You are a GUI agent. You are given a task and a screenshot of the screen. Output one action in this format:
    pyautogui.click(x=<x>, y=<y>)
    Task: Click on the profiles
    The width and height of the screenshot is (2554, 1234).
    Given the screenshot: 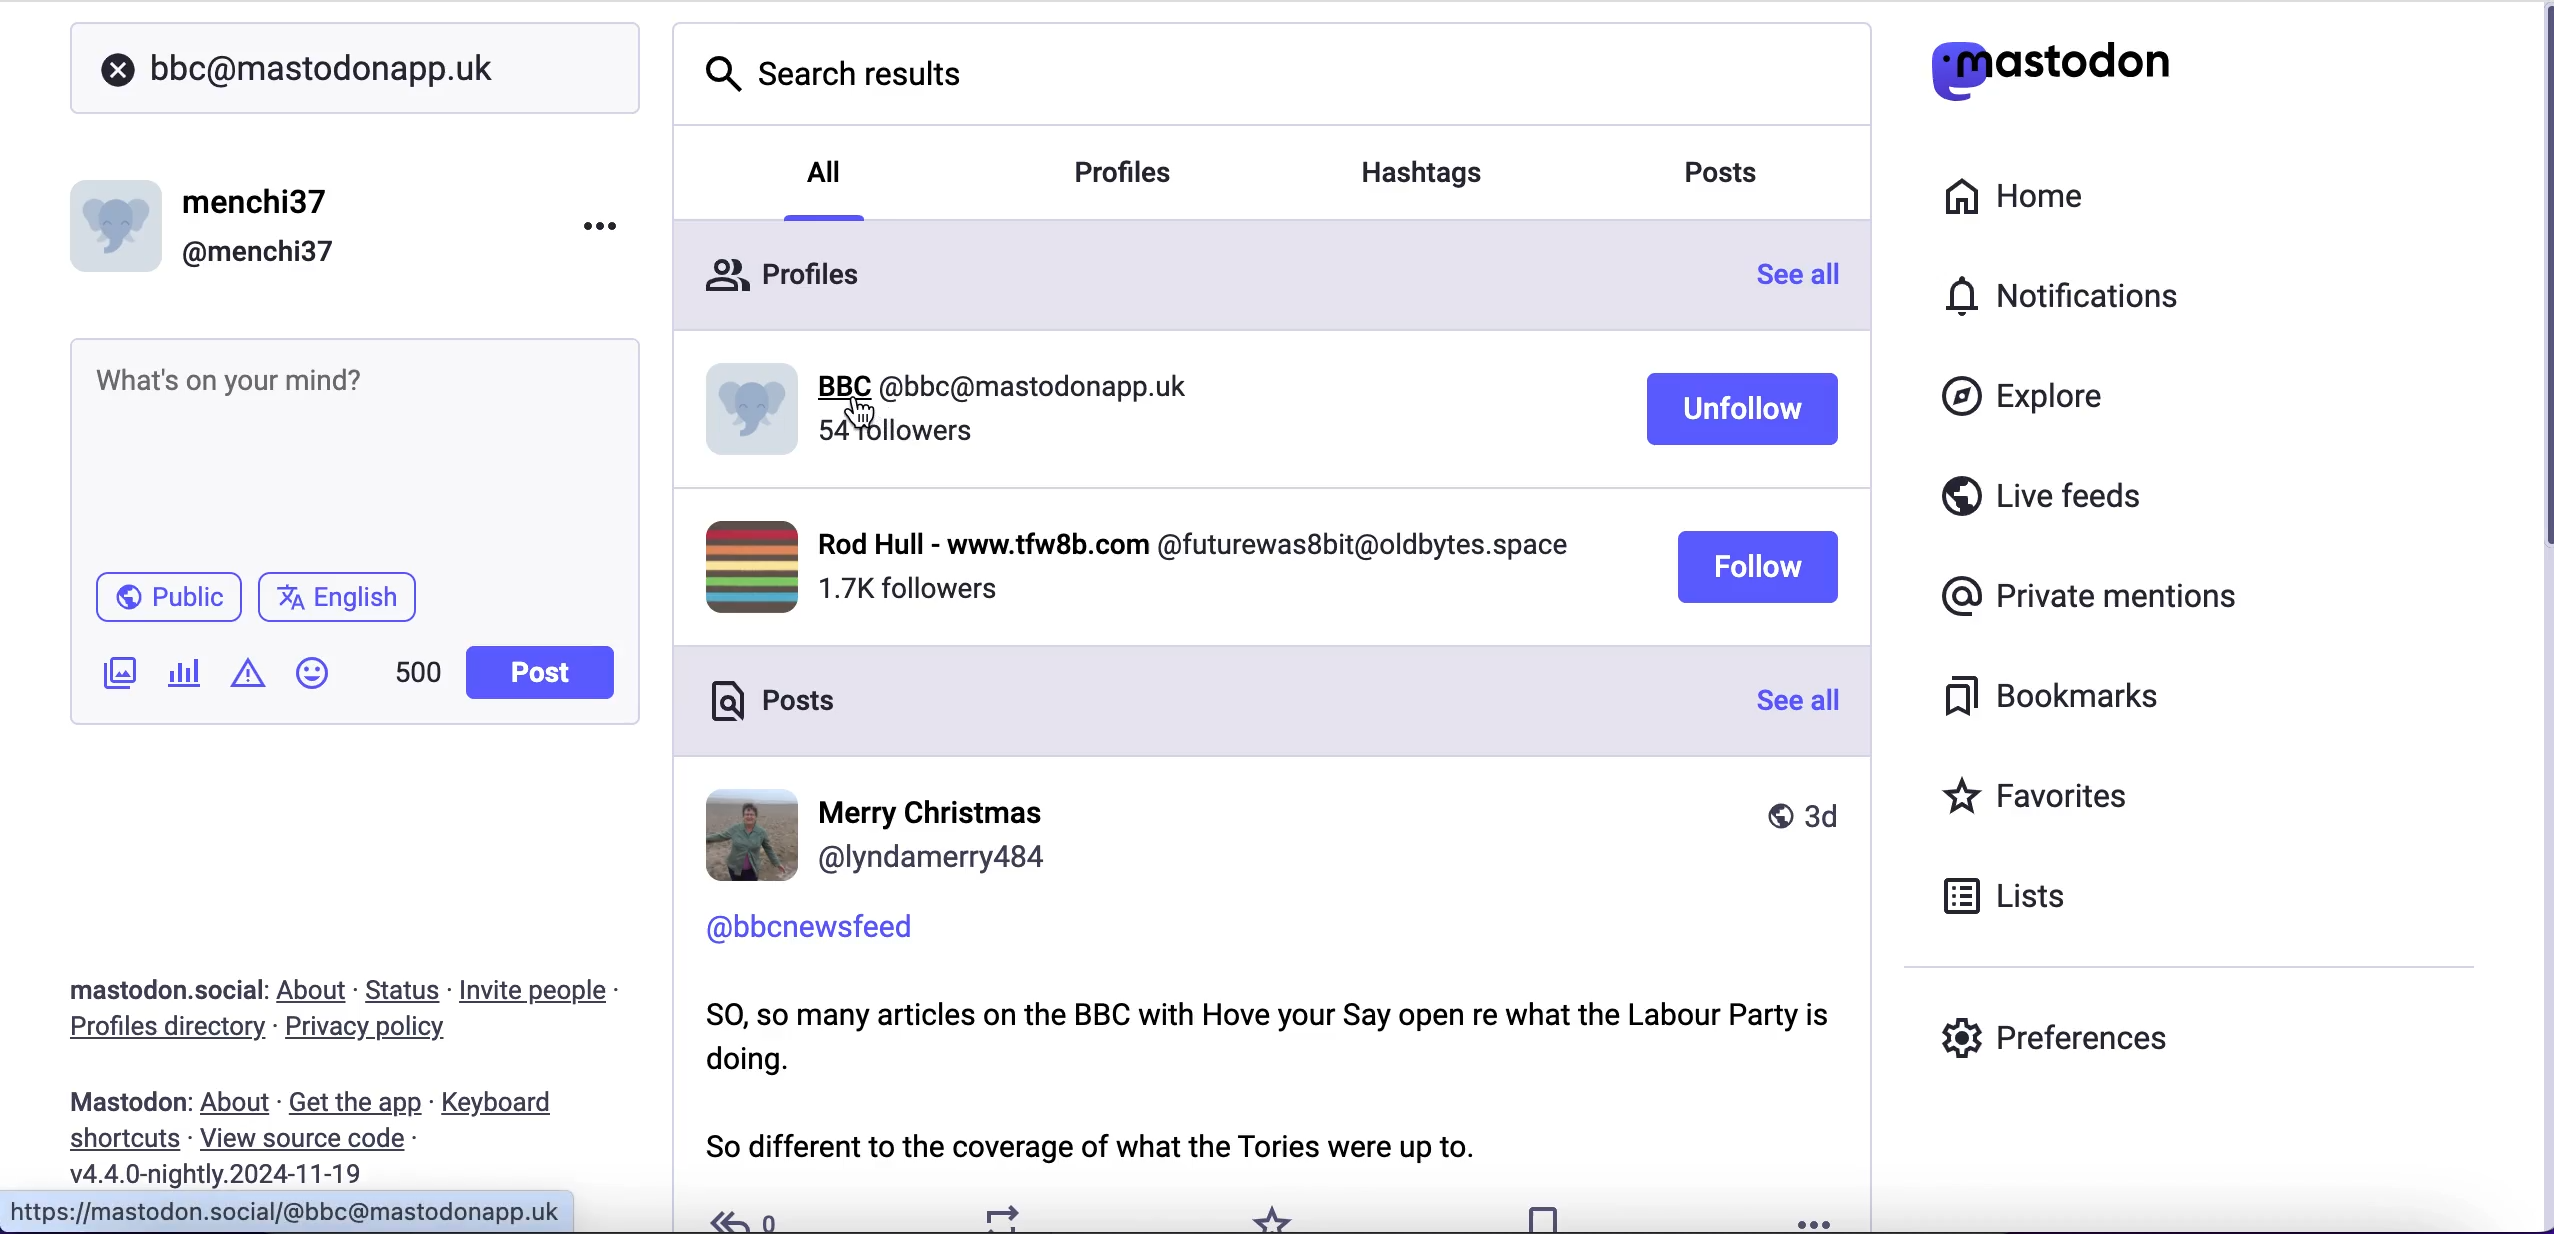 What is the action you would take?
    pyautogui.click(x=782, y=273)
    